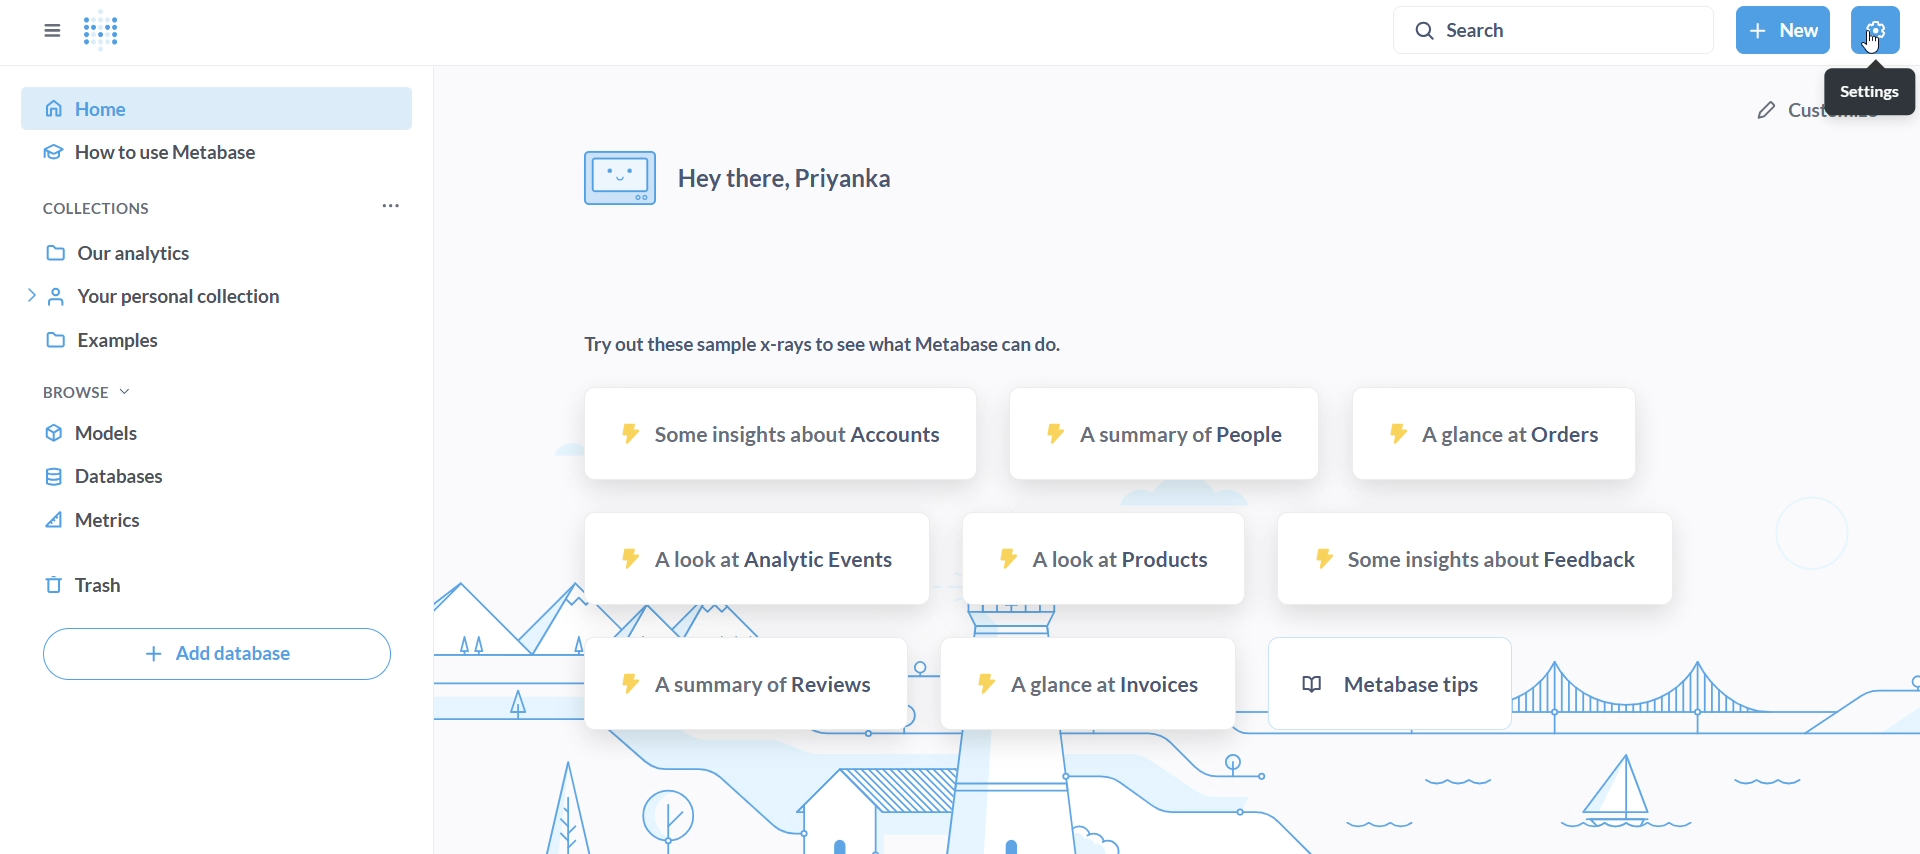 The height and width of the screenshot is (854, 1920). I want to click on some insights above accounts, so click(776, 434).